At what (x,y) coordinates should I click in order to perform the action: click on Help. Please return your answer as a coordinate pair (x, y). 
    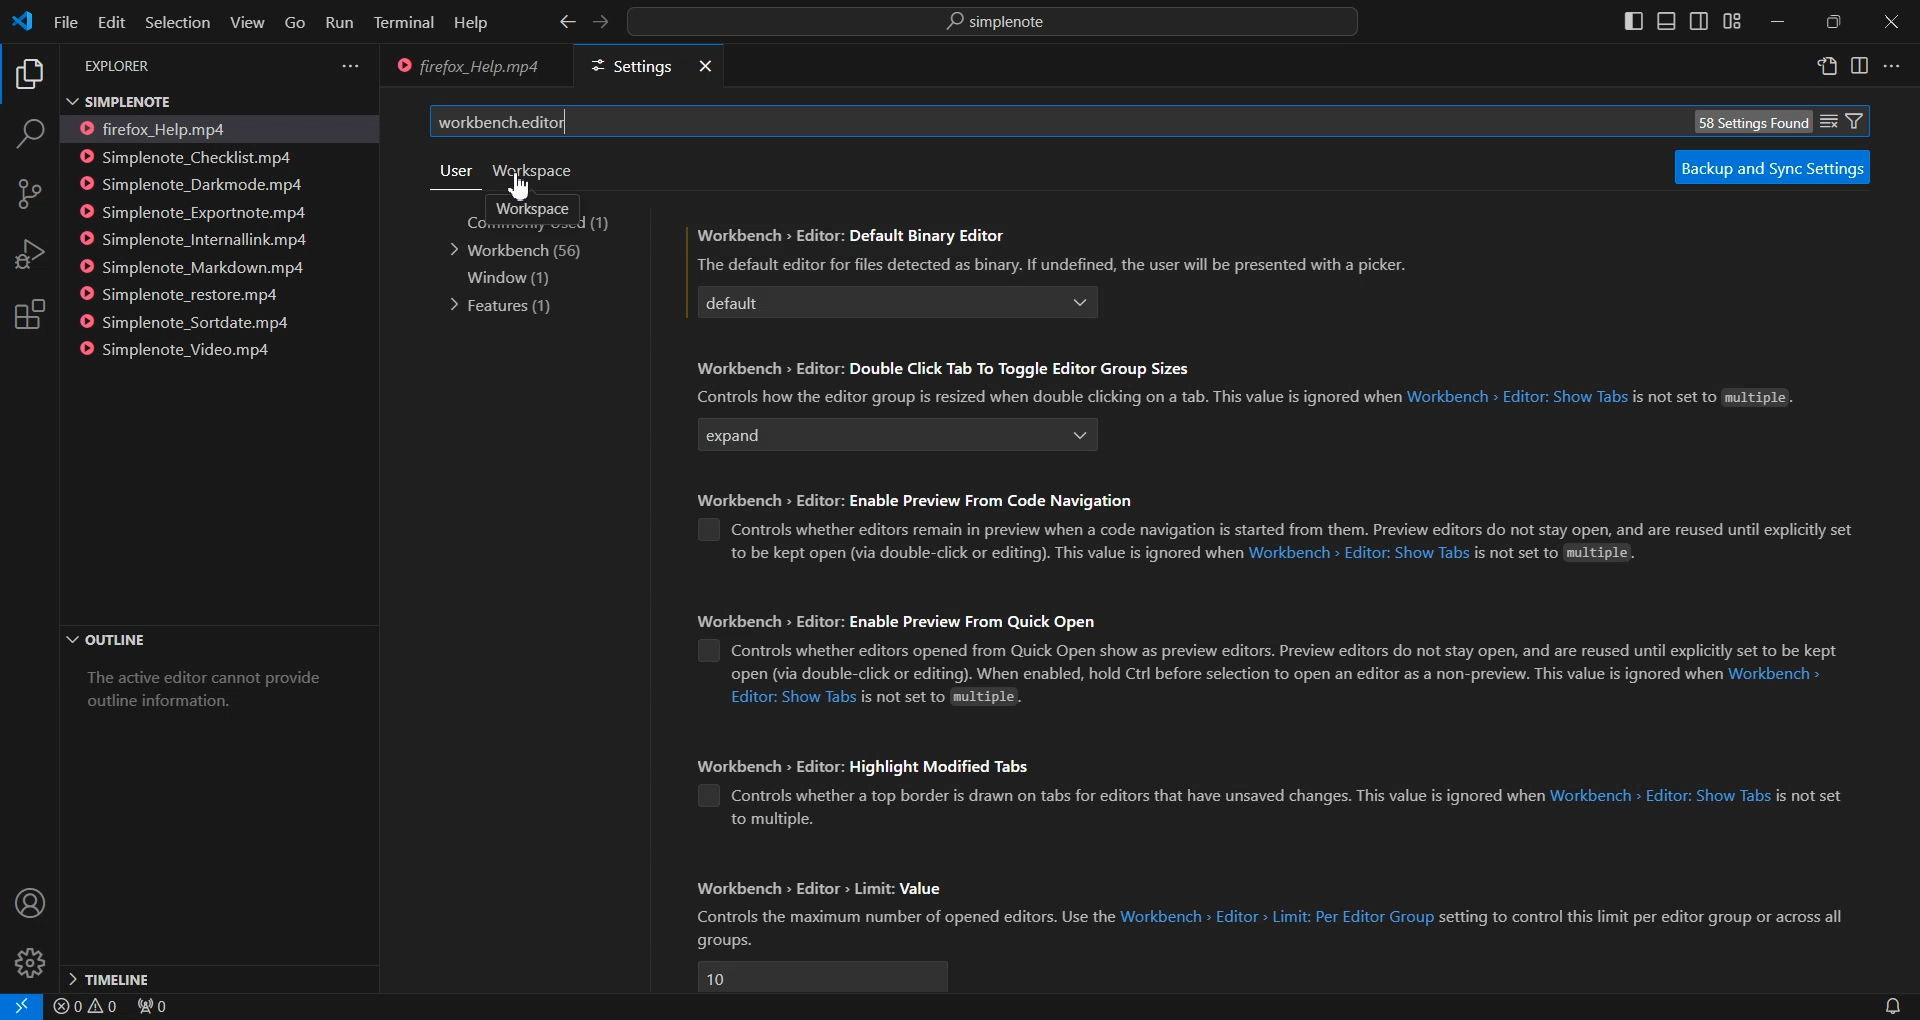
    Looking at the image, I should click on (470, 24).